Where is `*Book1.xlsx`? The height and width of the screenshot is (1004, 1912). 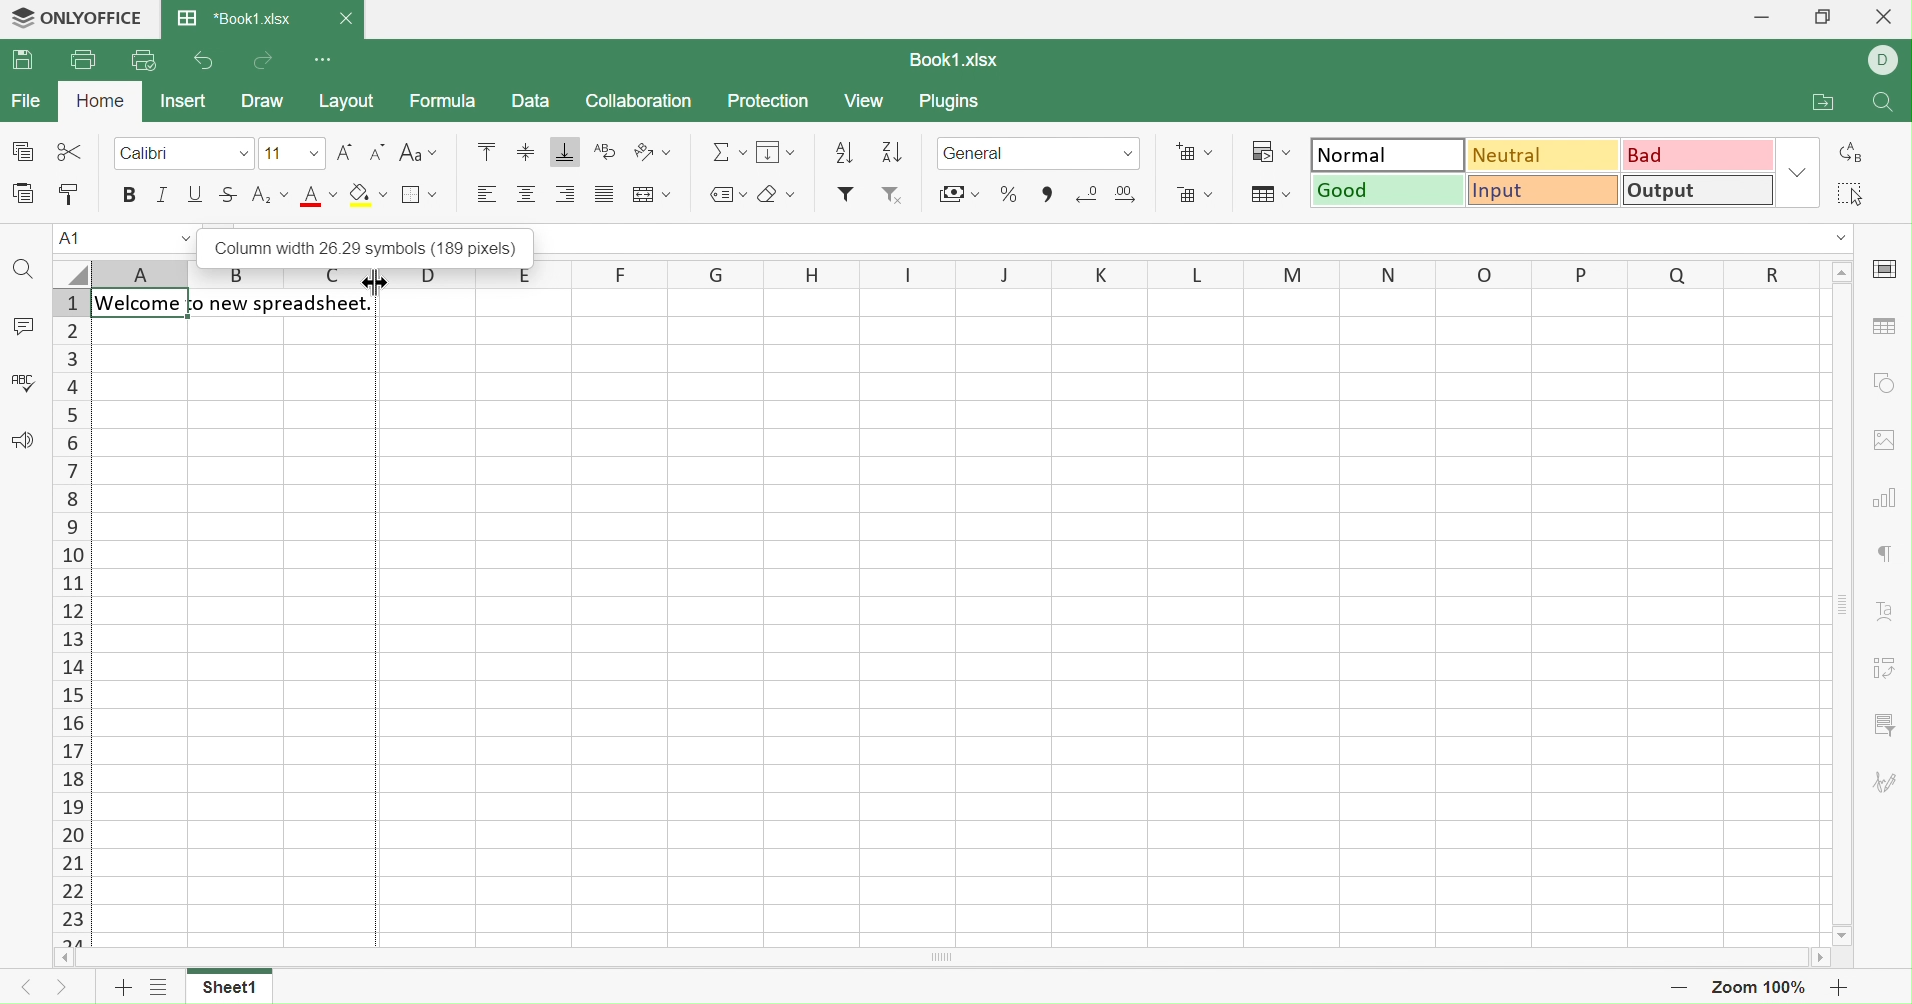
*Book1.xlsx is located at coordinates (237, 19).